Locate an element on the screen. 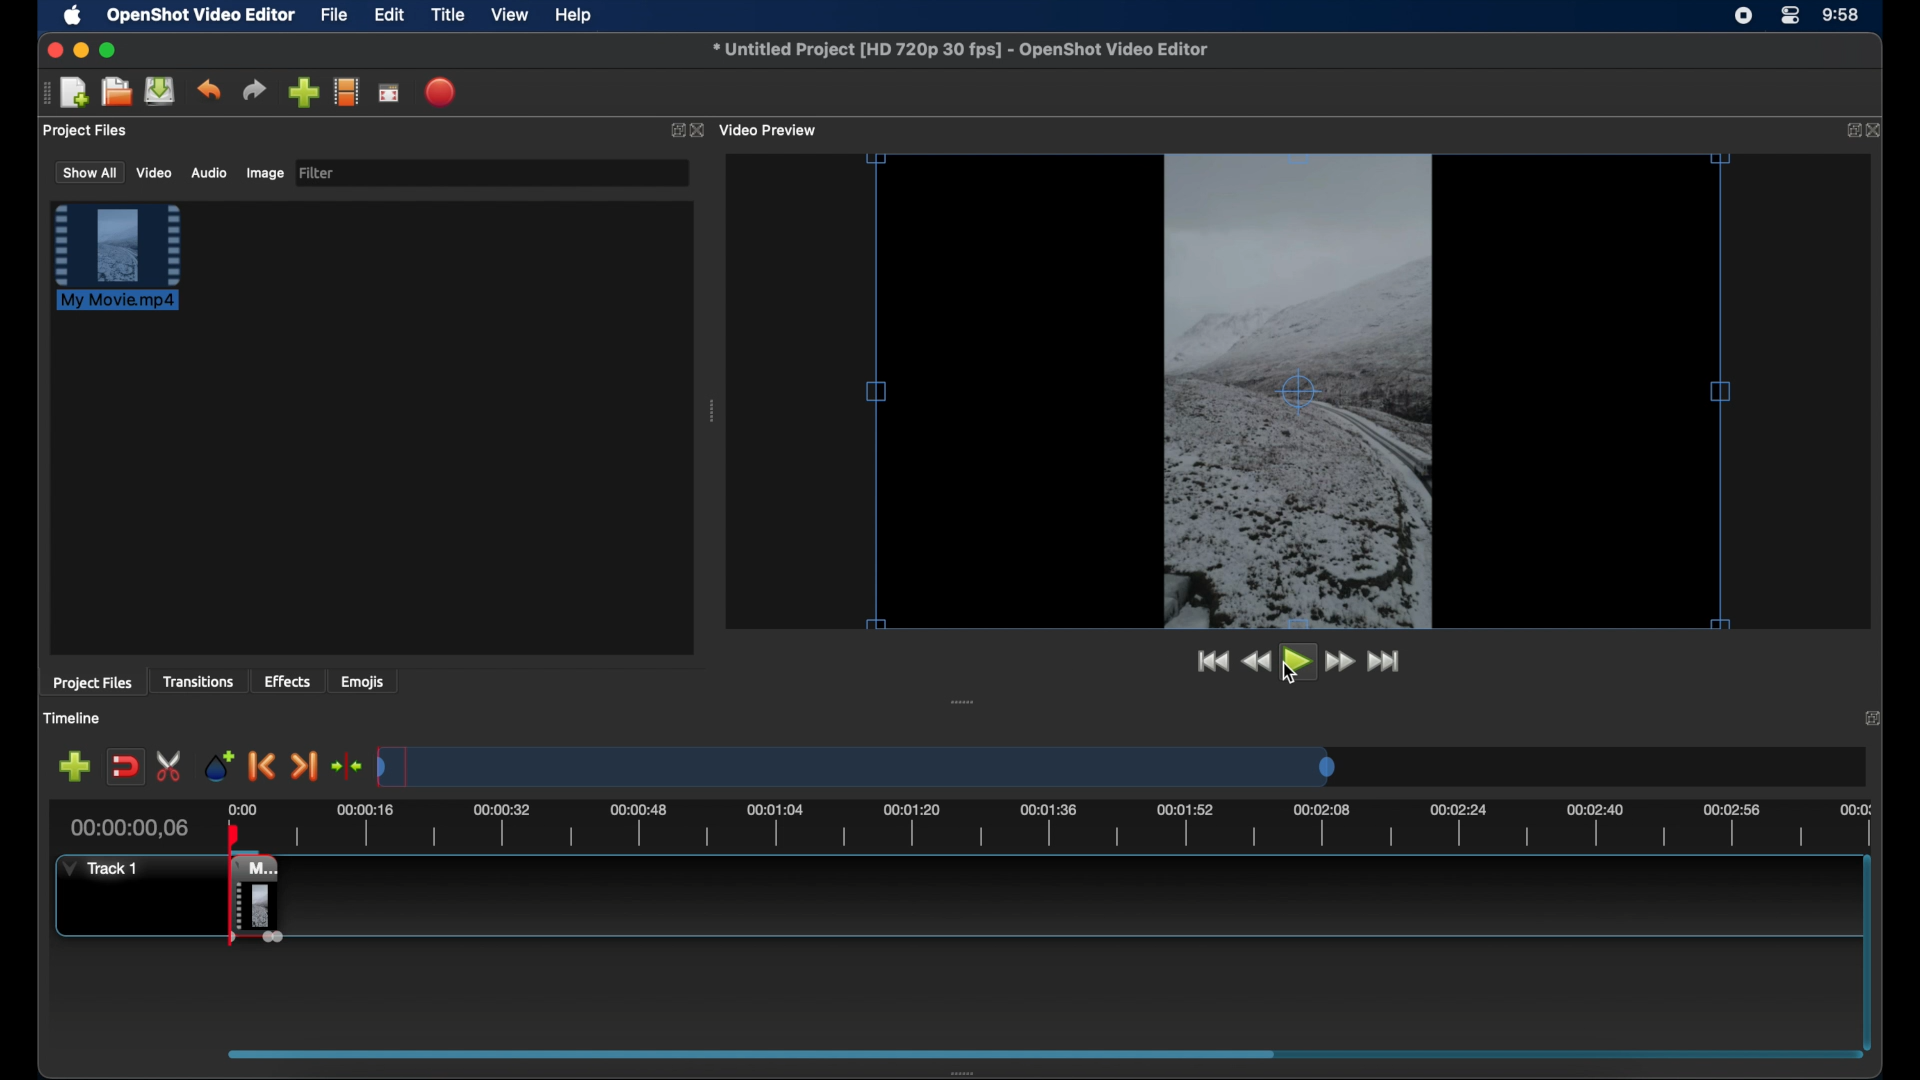 The image size is (1920, 1080). 0.00 is located at coordinates (237, 811).